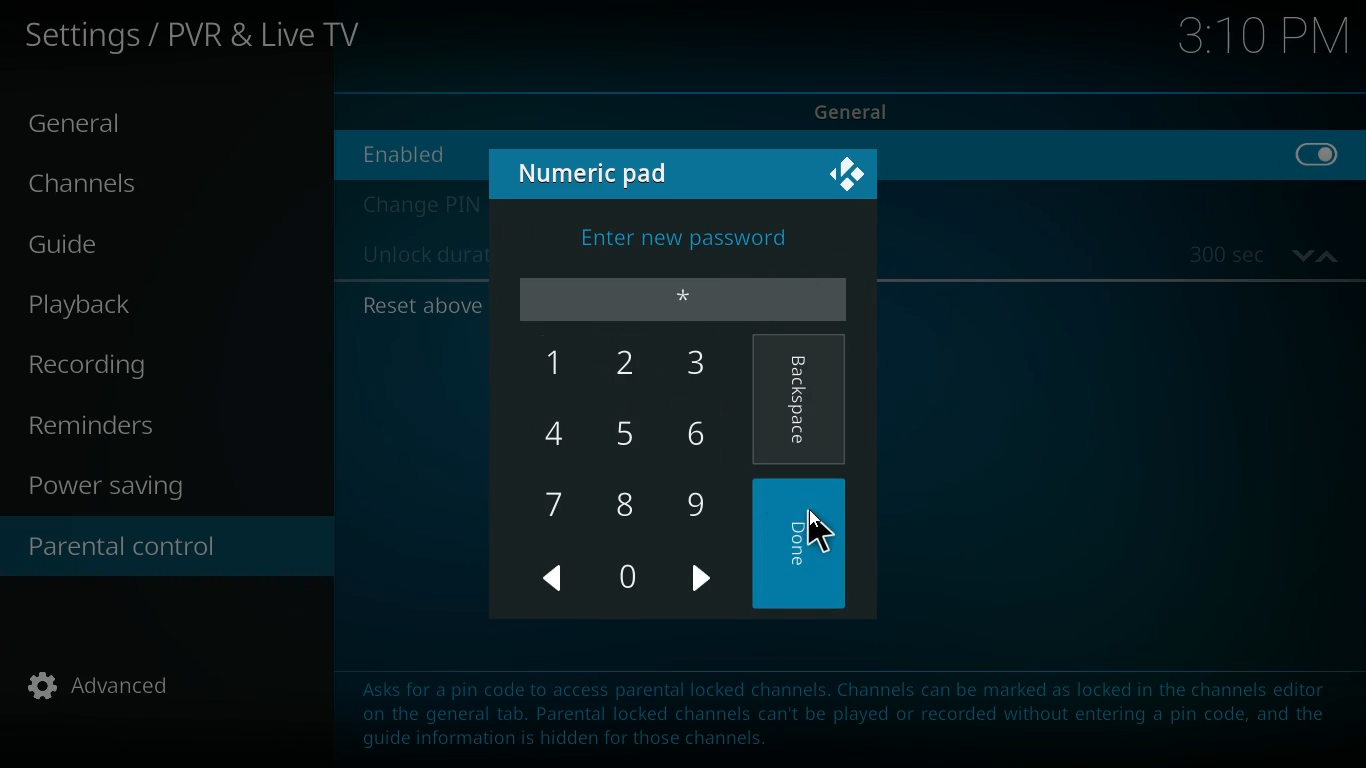 Image resolution: width=1366 pixels, height=768 pixels. I want to click on power saving, so click(119, 489).